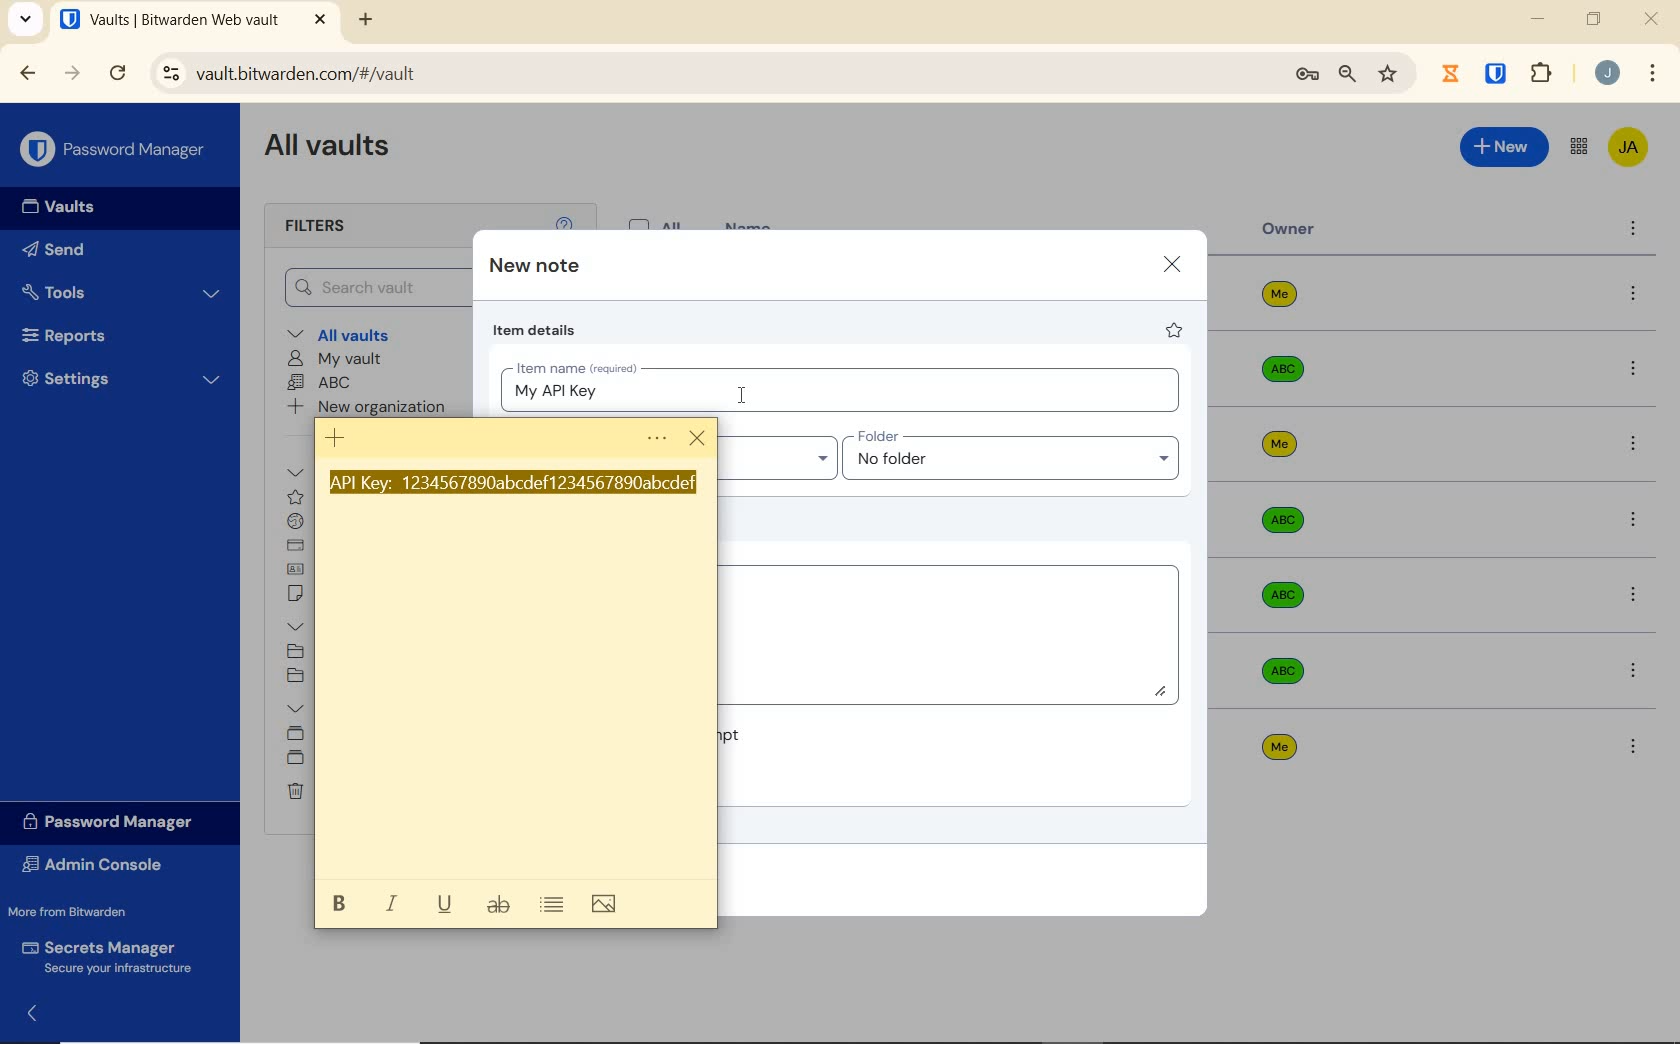 This screenshot has width=1680, height=1044. What do you see at coordinates (28, 72) in the screenshot?
I see `BACK` at bounding box center [28, 72].